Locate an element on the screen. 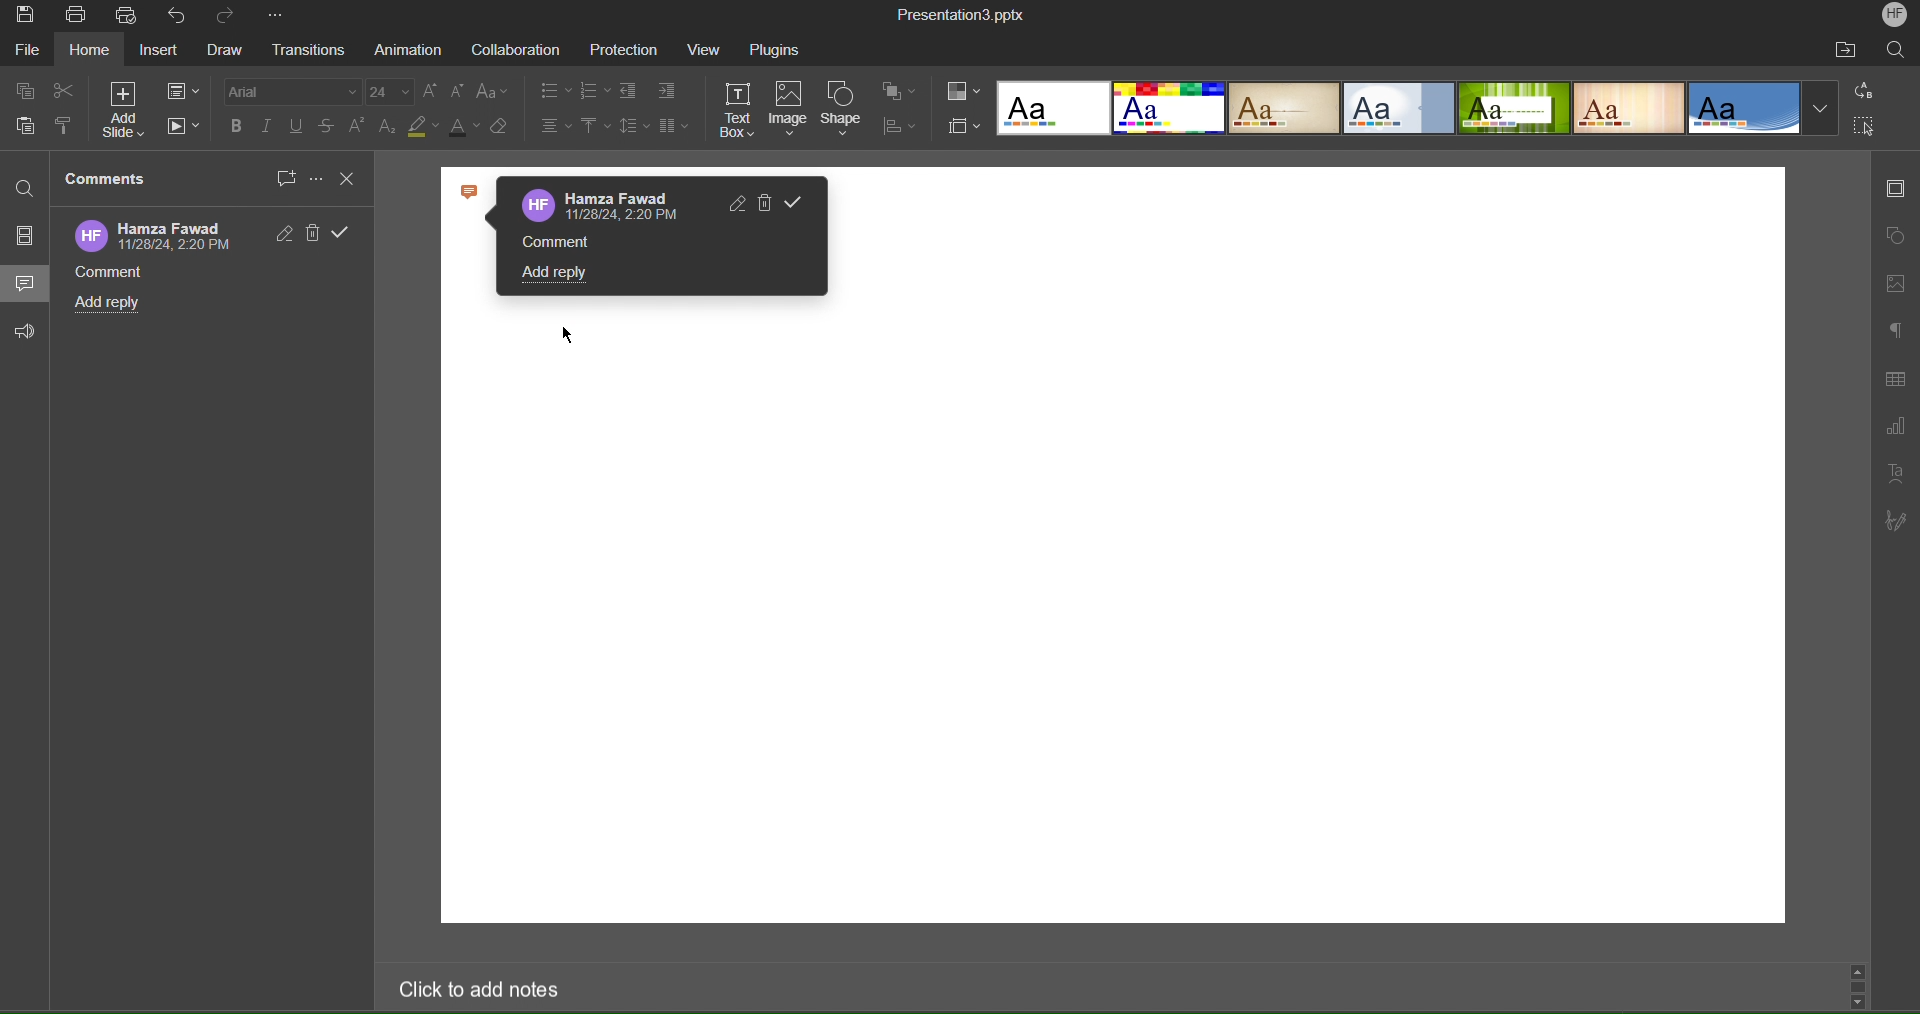  Close is located at coordinates (351, 179).